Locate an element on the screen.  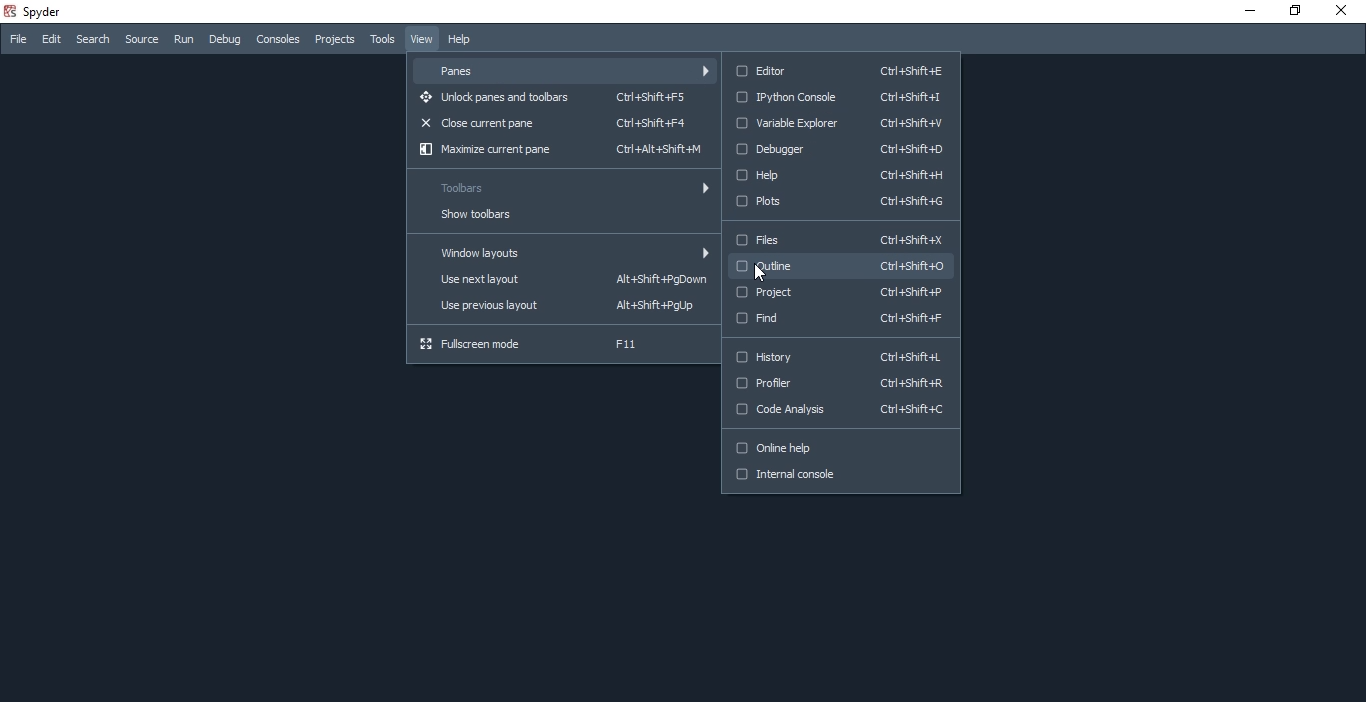
Help is located at coordinates (464, 40).